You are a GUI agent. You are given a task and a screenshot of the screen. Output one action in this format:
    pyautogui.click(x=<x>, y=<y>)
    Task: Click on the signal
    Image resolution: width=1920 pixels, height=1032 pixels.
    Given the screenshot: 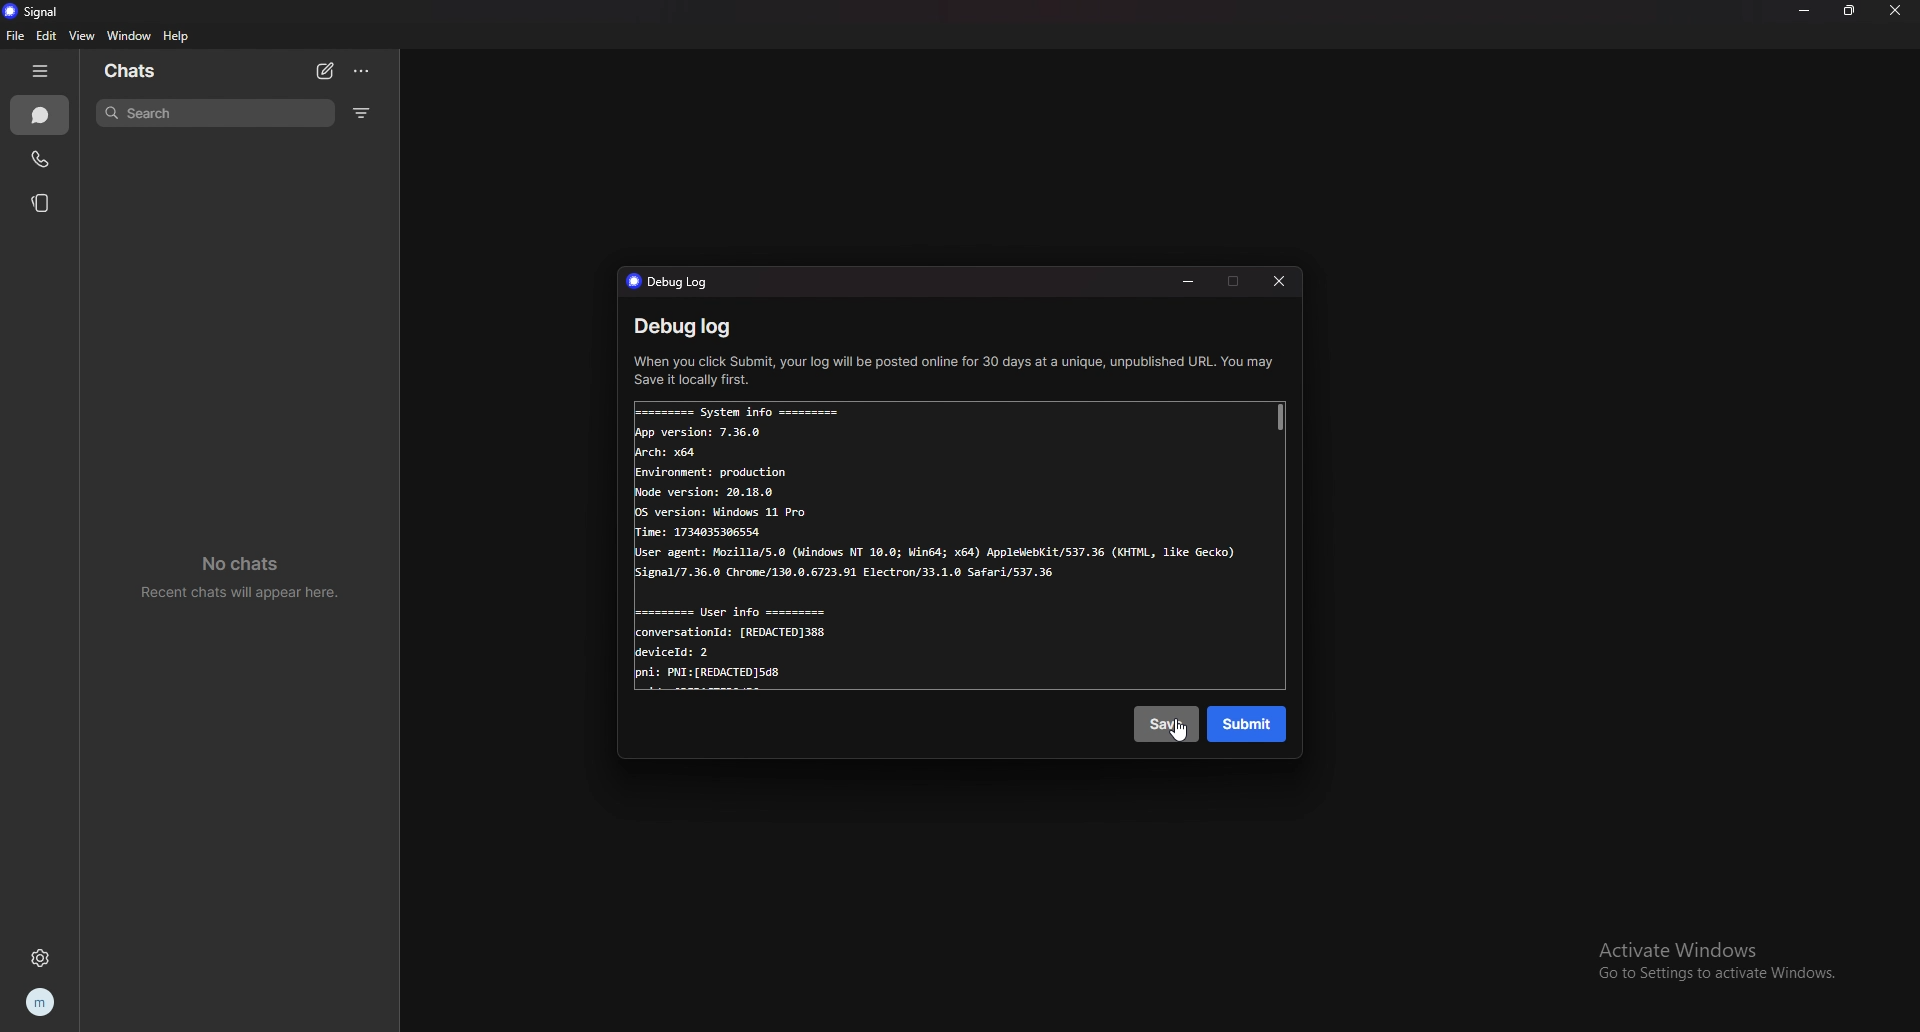 What is the action you would take?
    pyautogui.click(x=38, y=12)
    